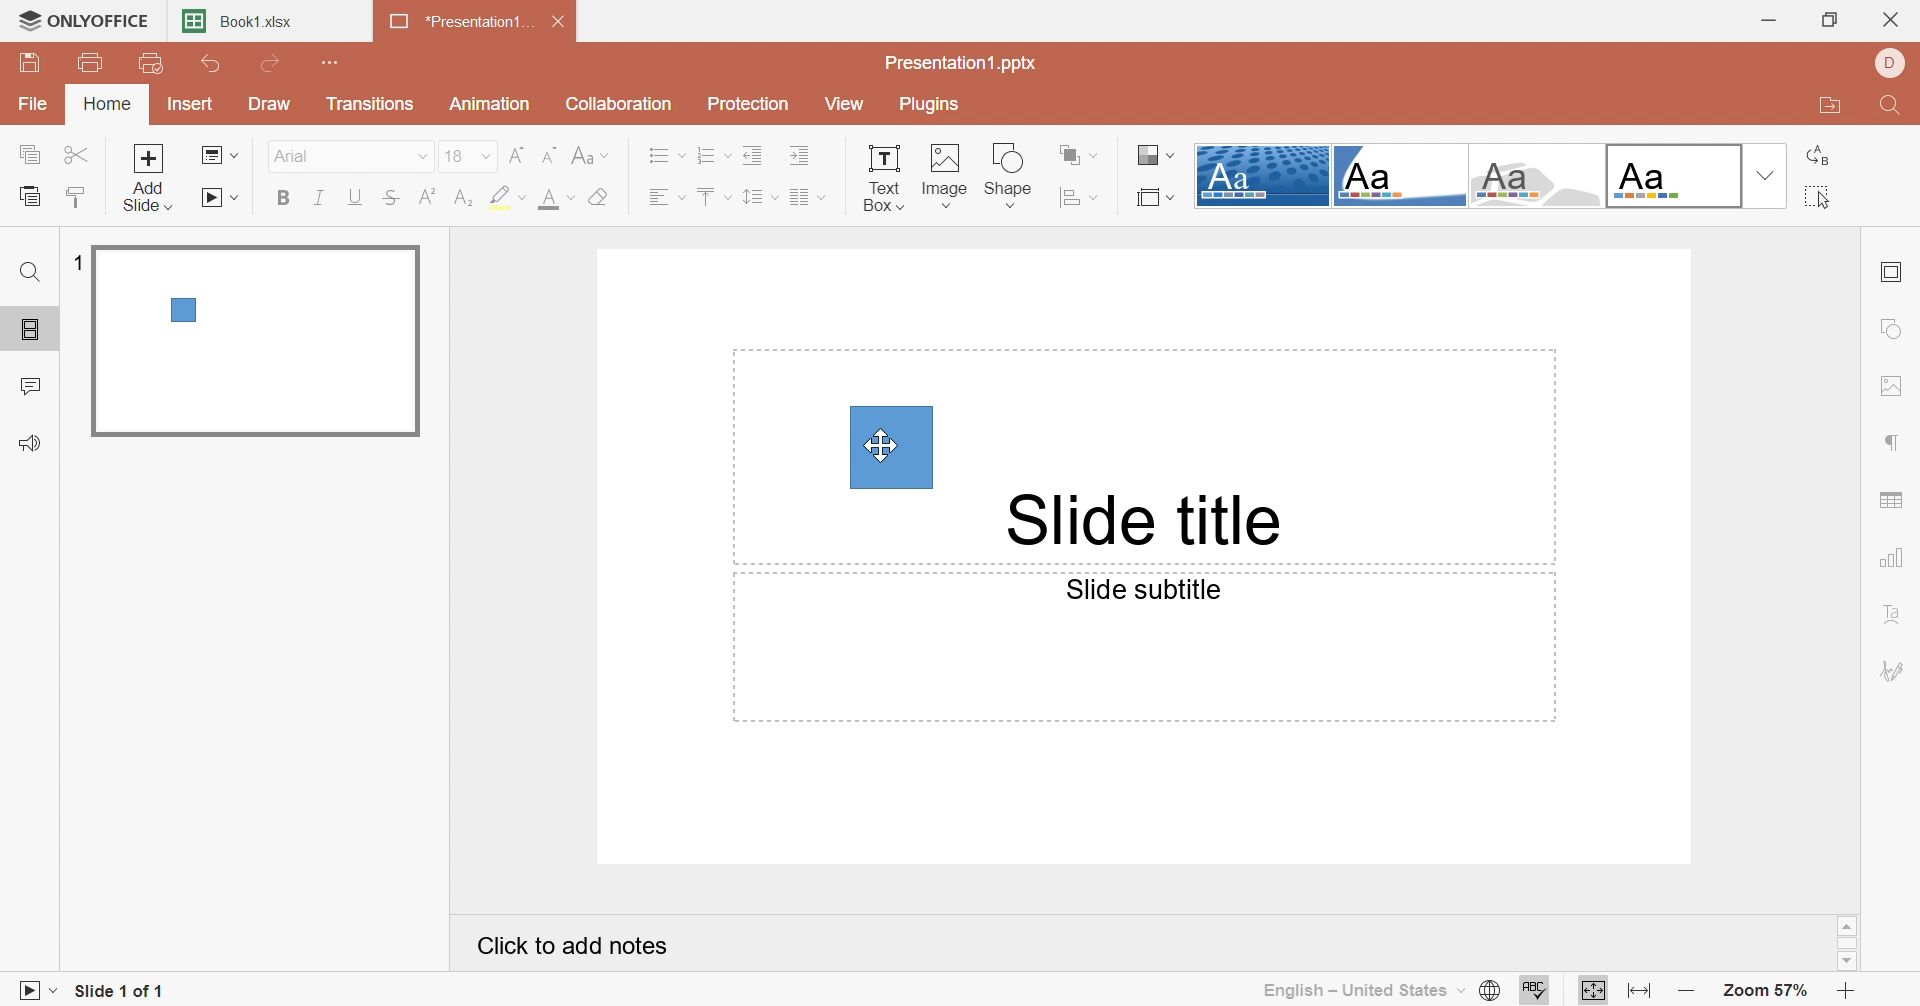 This screenshot has width=1920, height=1006. Describe the element at coordinates (1820, 199) in the screenshot. I see `Select all` at that location.